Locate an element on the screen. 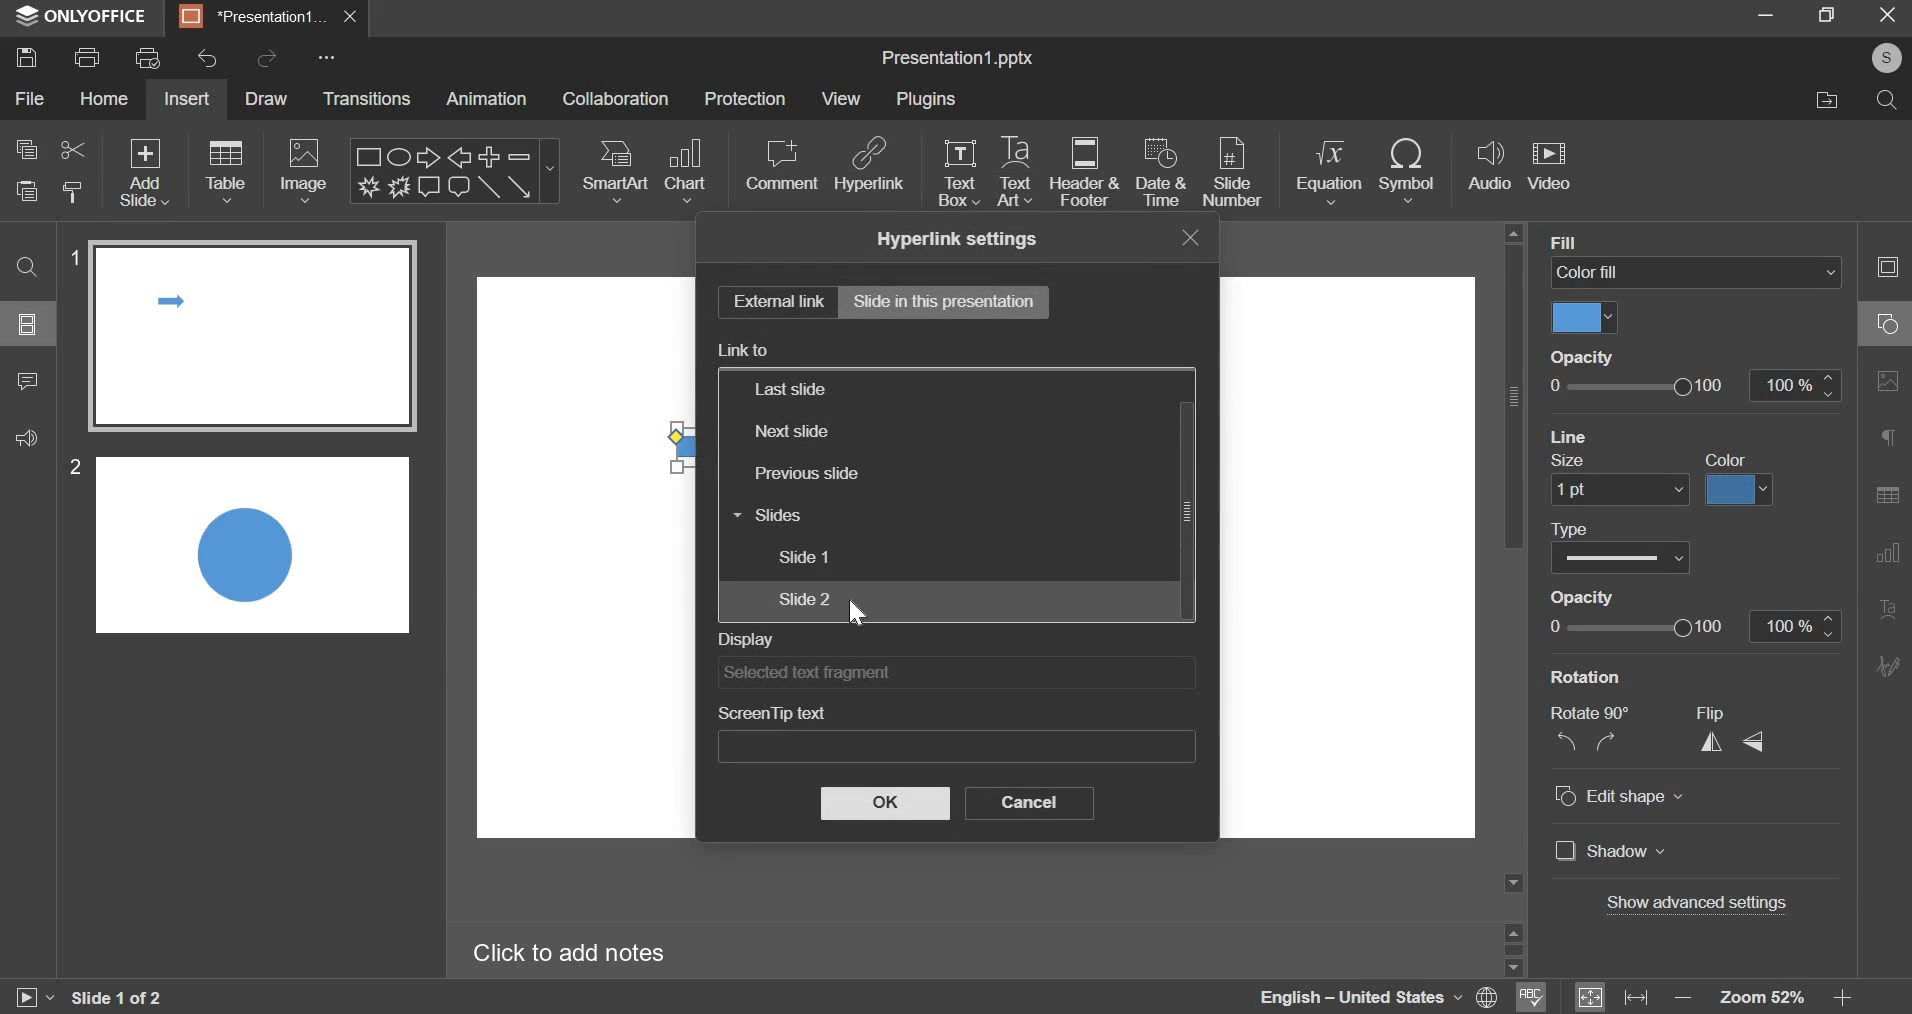 Image resolution: width=1912 pixels, height=1014 pixels. redo is located at coordinates (270, 57).